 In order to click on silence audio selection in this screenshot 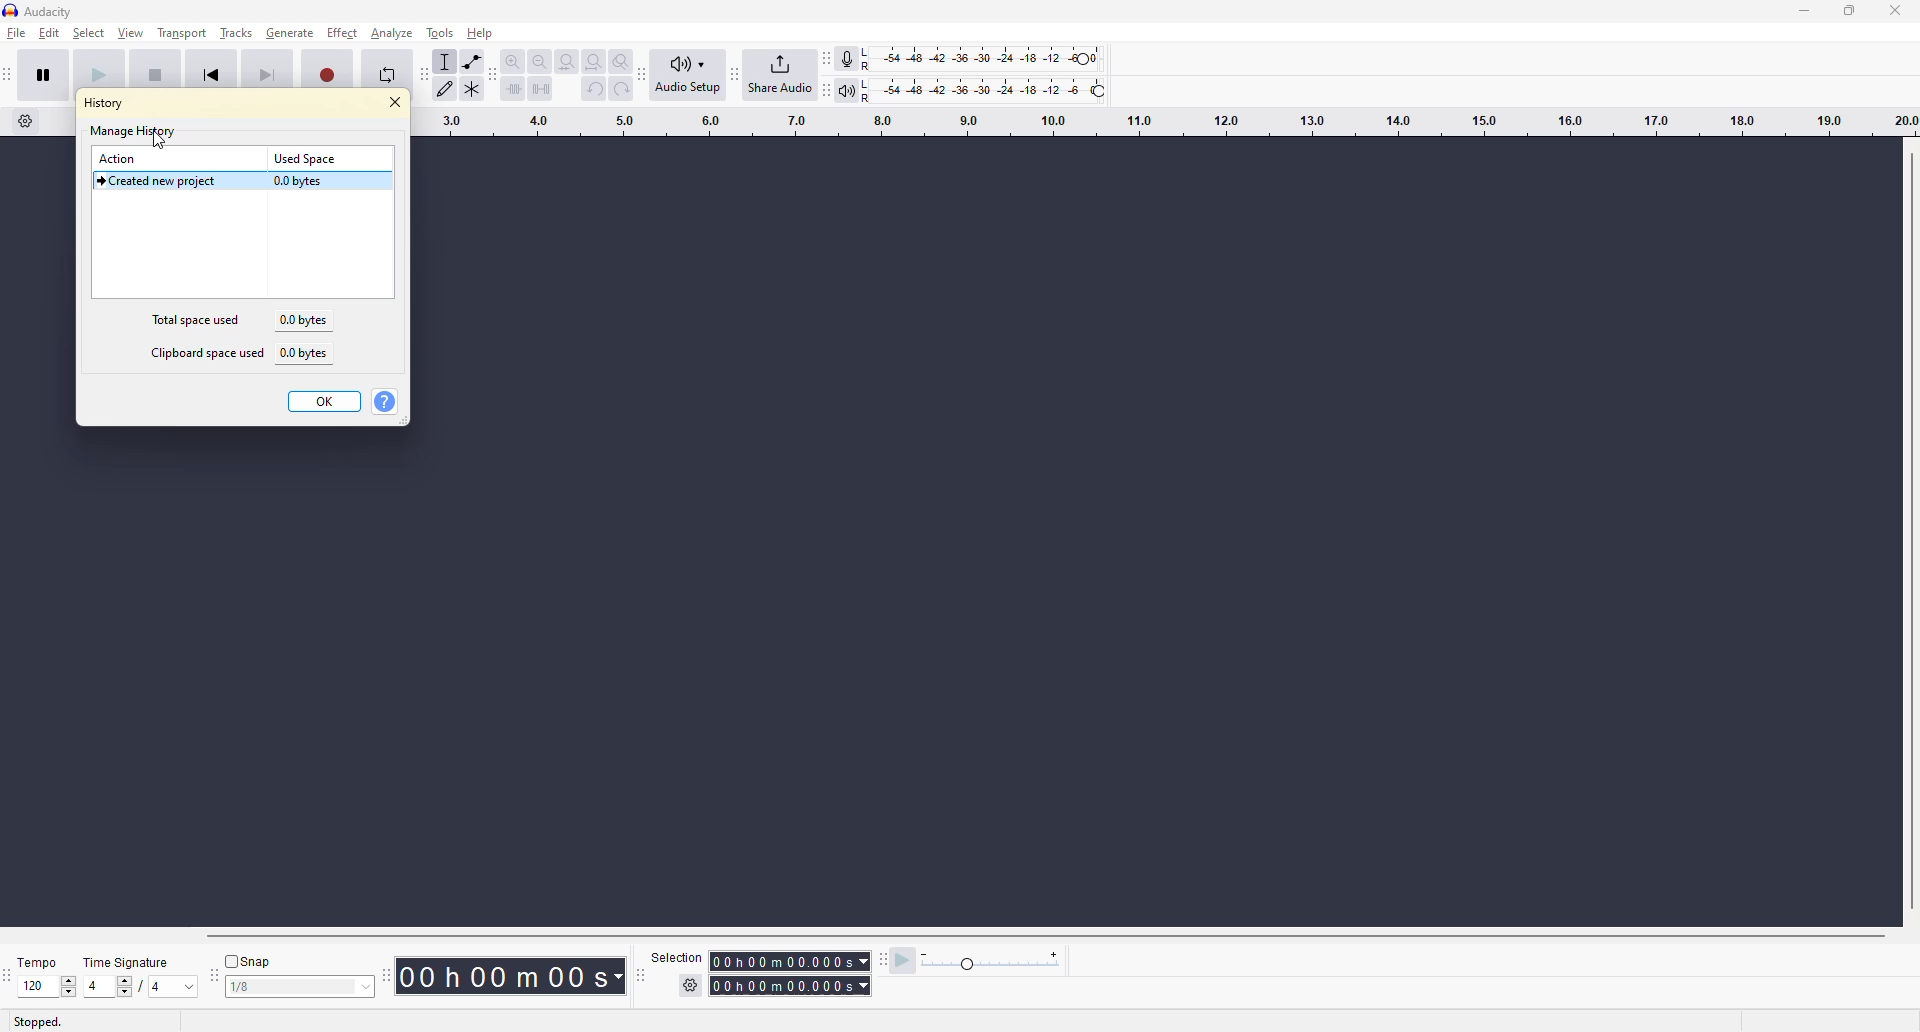, I will do `click(542, 89)`.